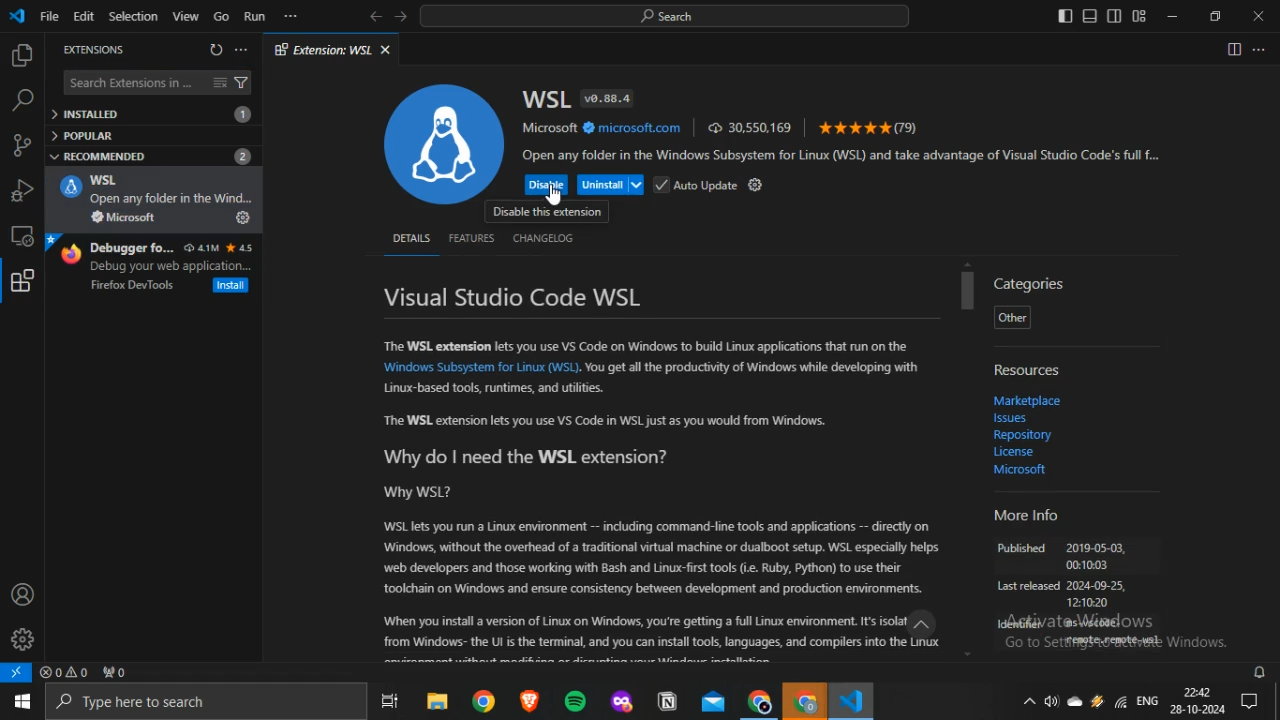  I want to click on RECOMMENDED, so click(152, 156).